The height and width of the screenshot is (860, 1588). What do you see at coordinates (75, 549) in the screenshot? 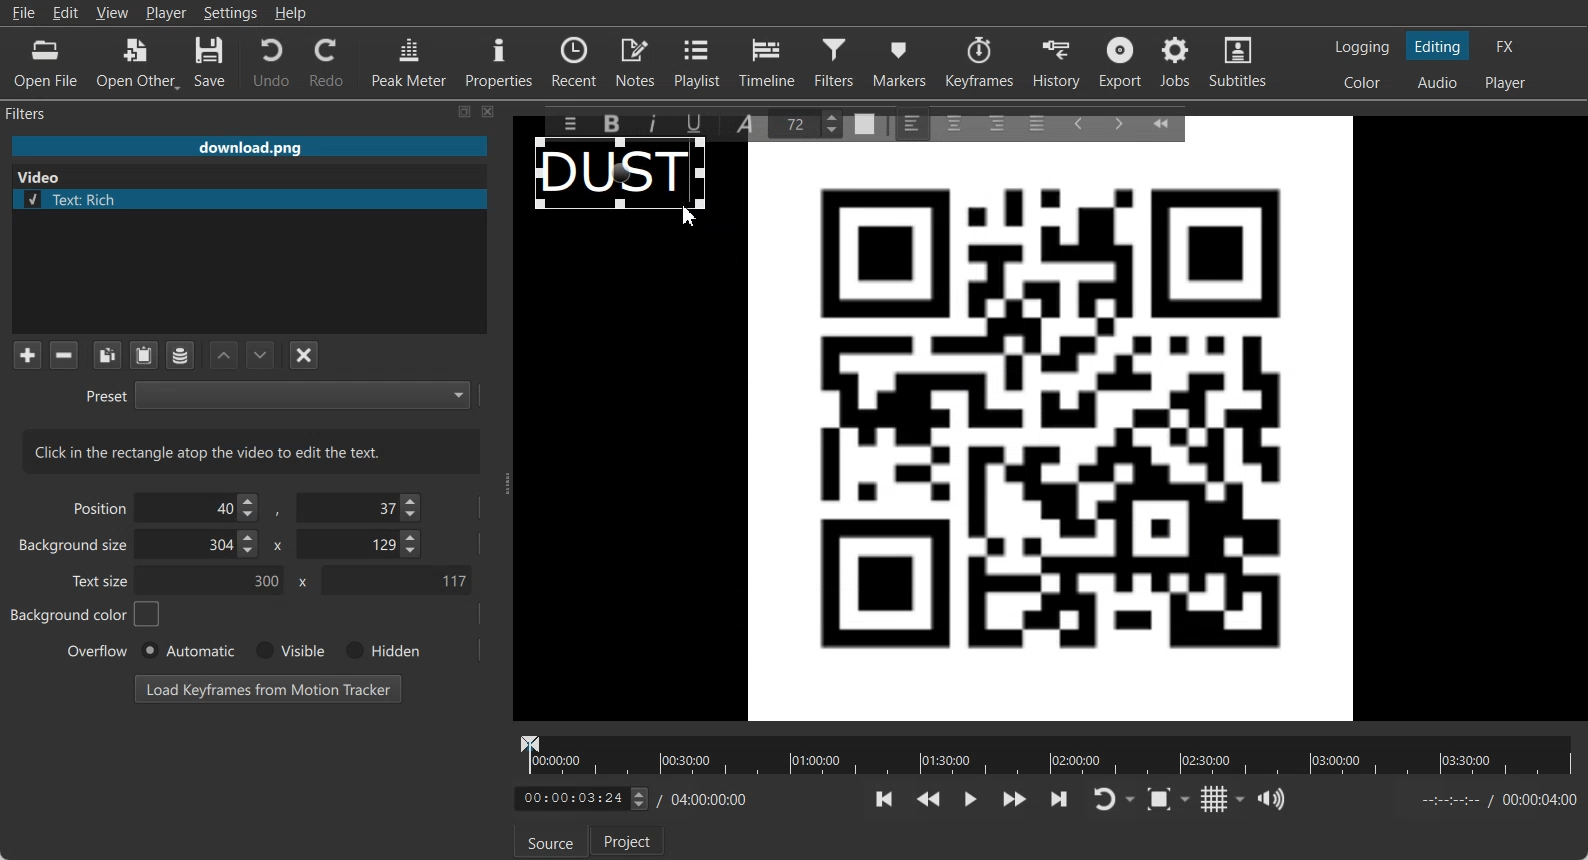
I see `Background size` at bounding box center [75, 549].